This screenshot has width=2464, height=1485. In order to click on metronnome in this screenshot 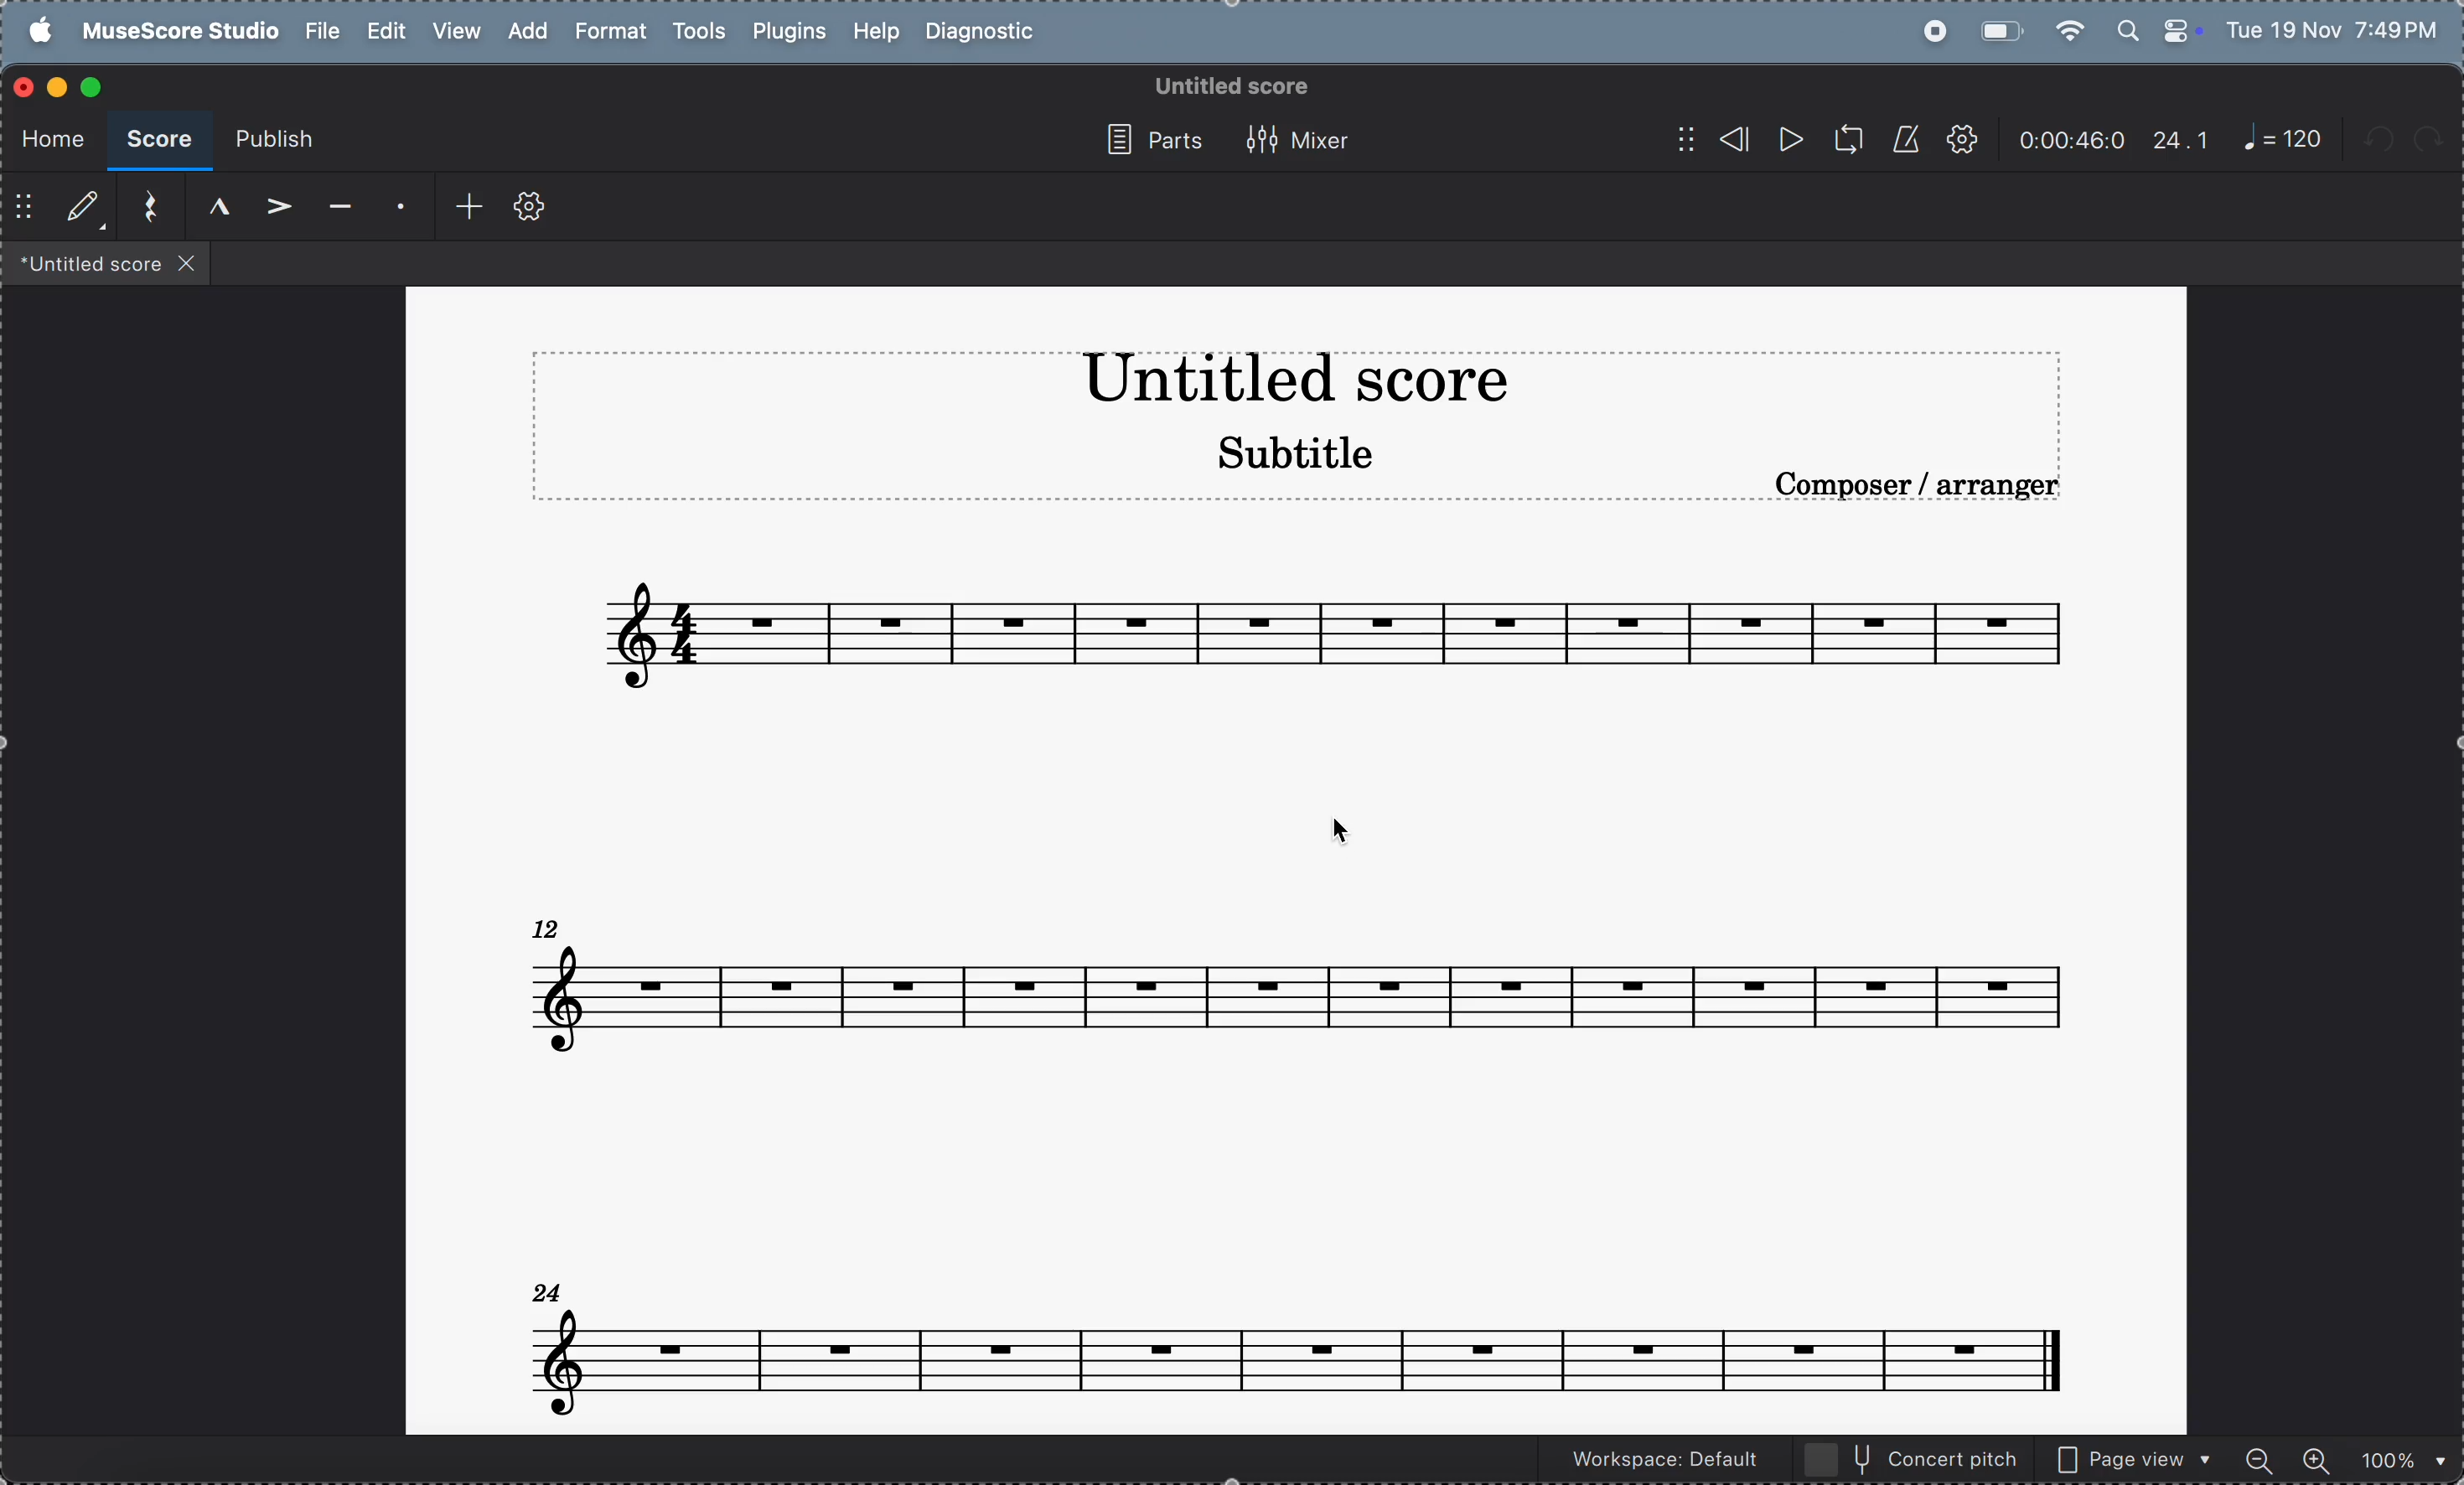, I will do `click(1902, 139)`.